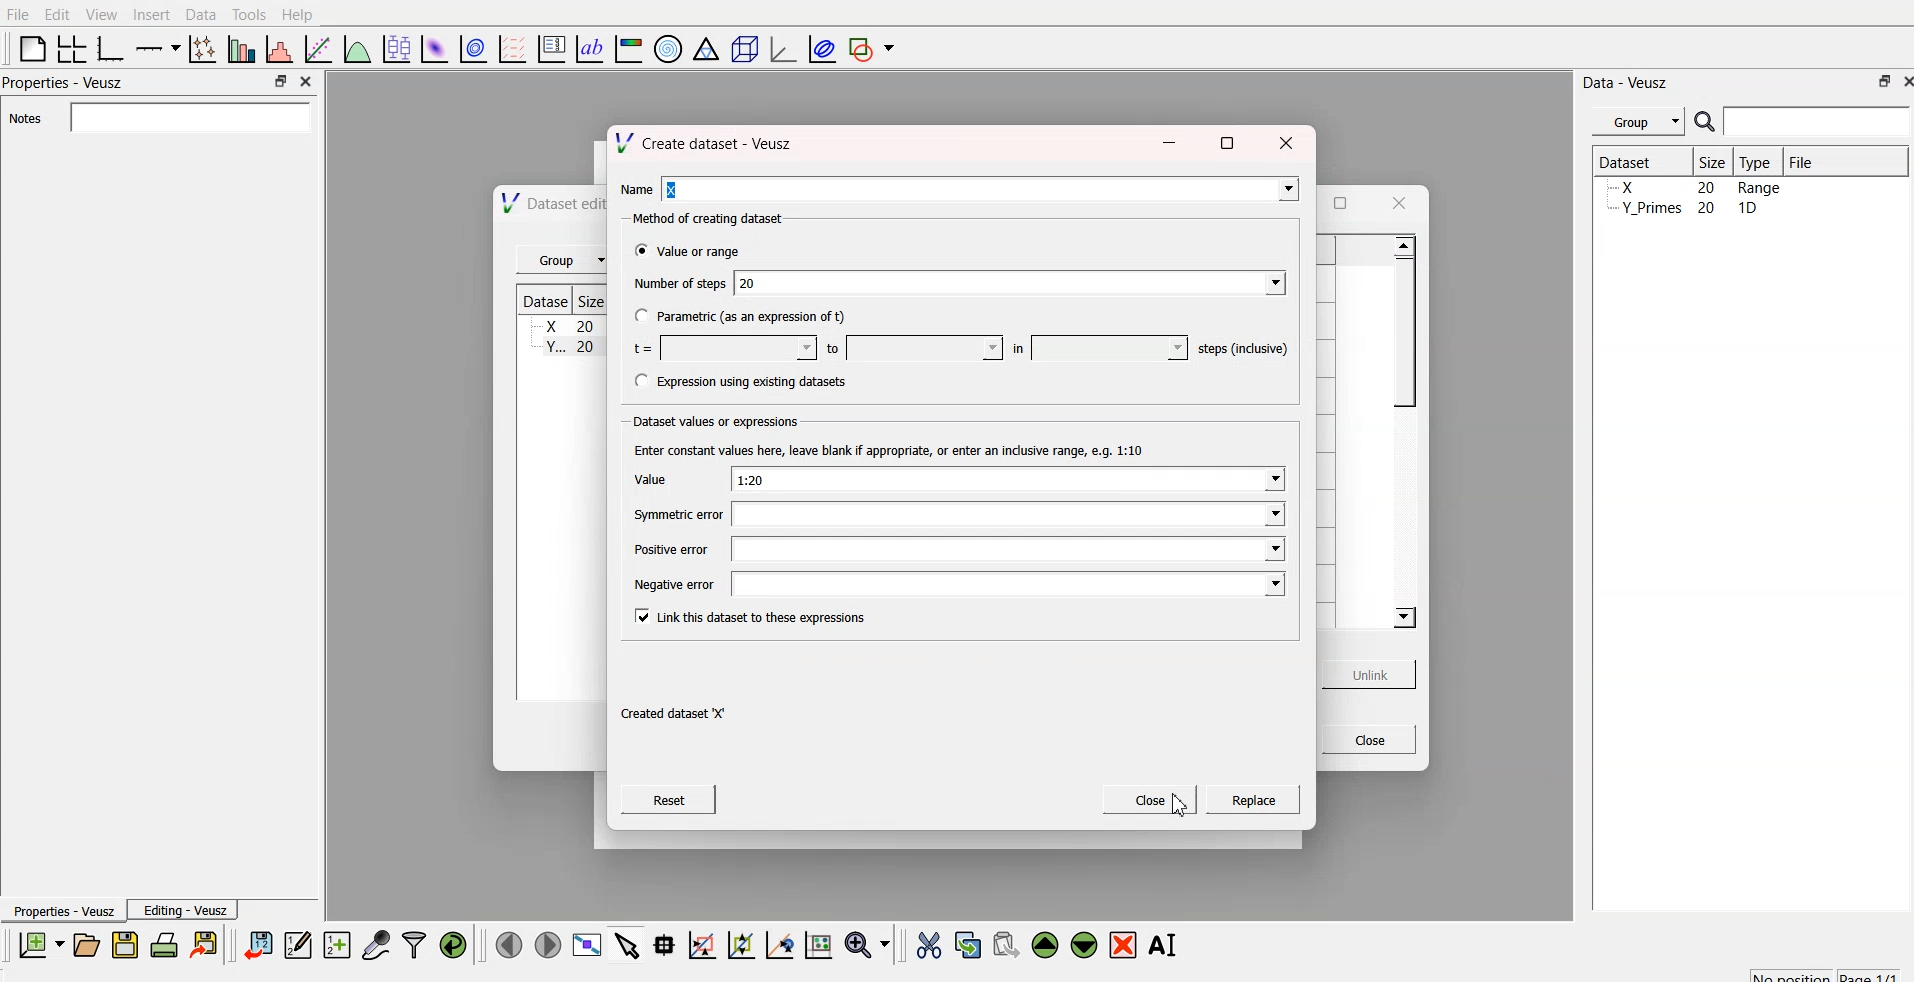  I want to click on blank page, so click(27, 48).